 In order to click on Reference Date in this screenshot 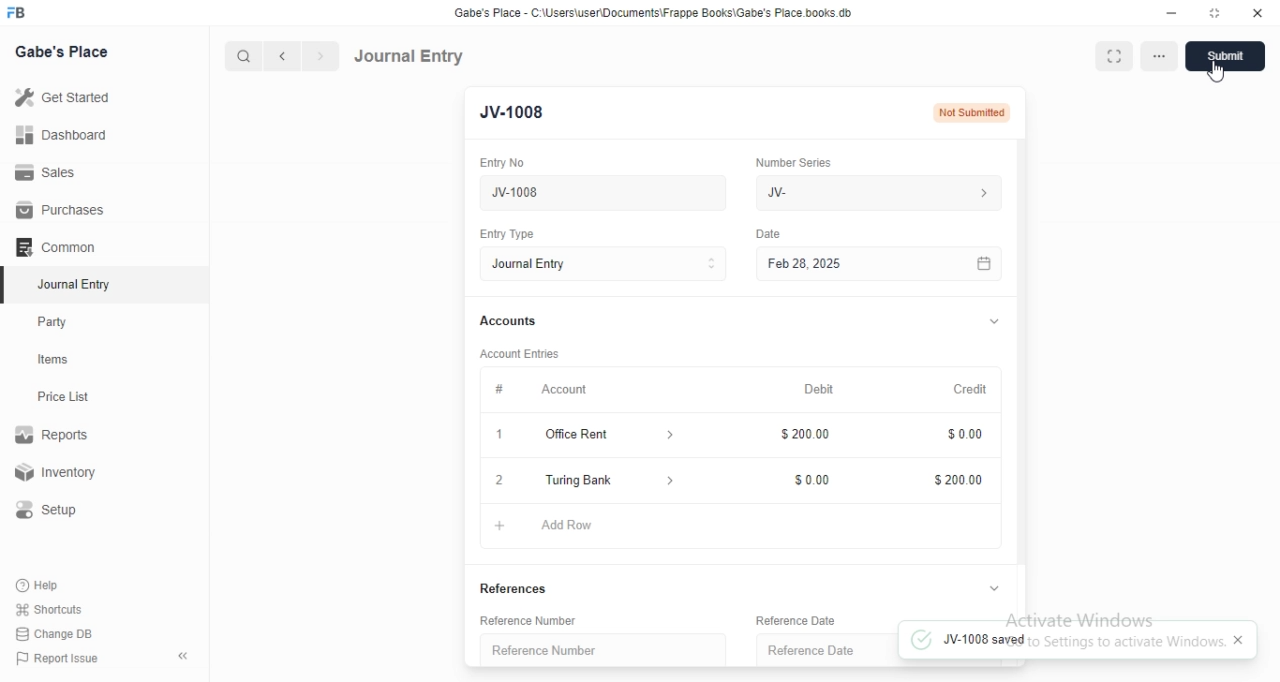, I will do `click(814, 652)`.